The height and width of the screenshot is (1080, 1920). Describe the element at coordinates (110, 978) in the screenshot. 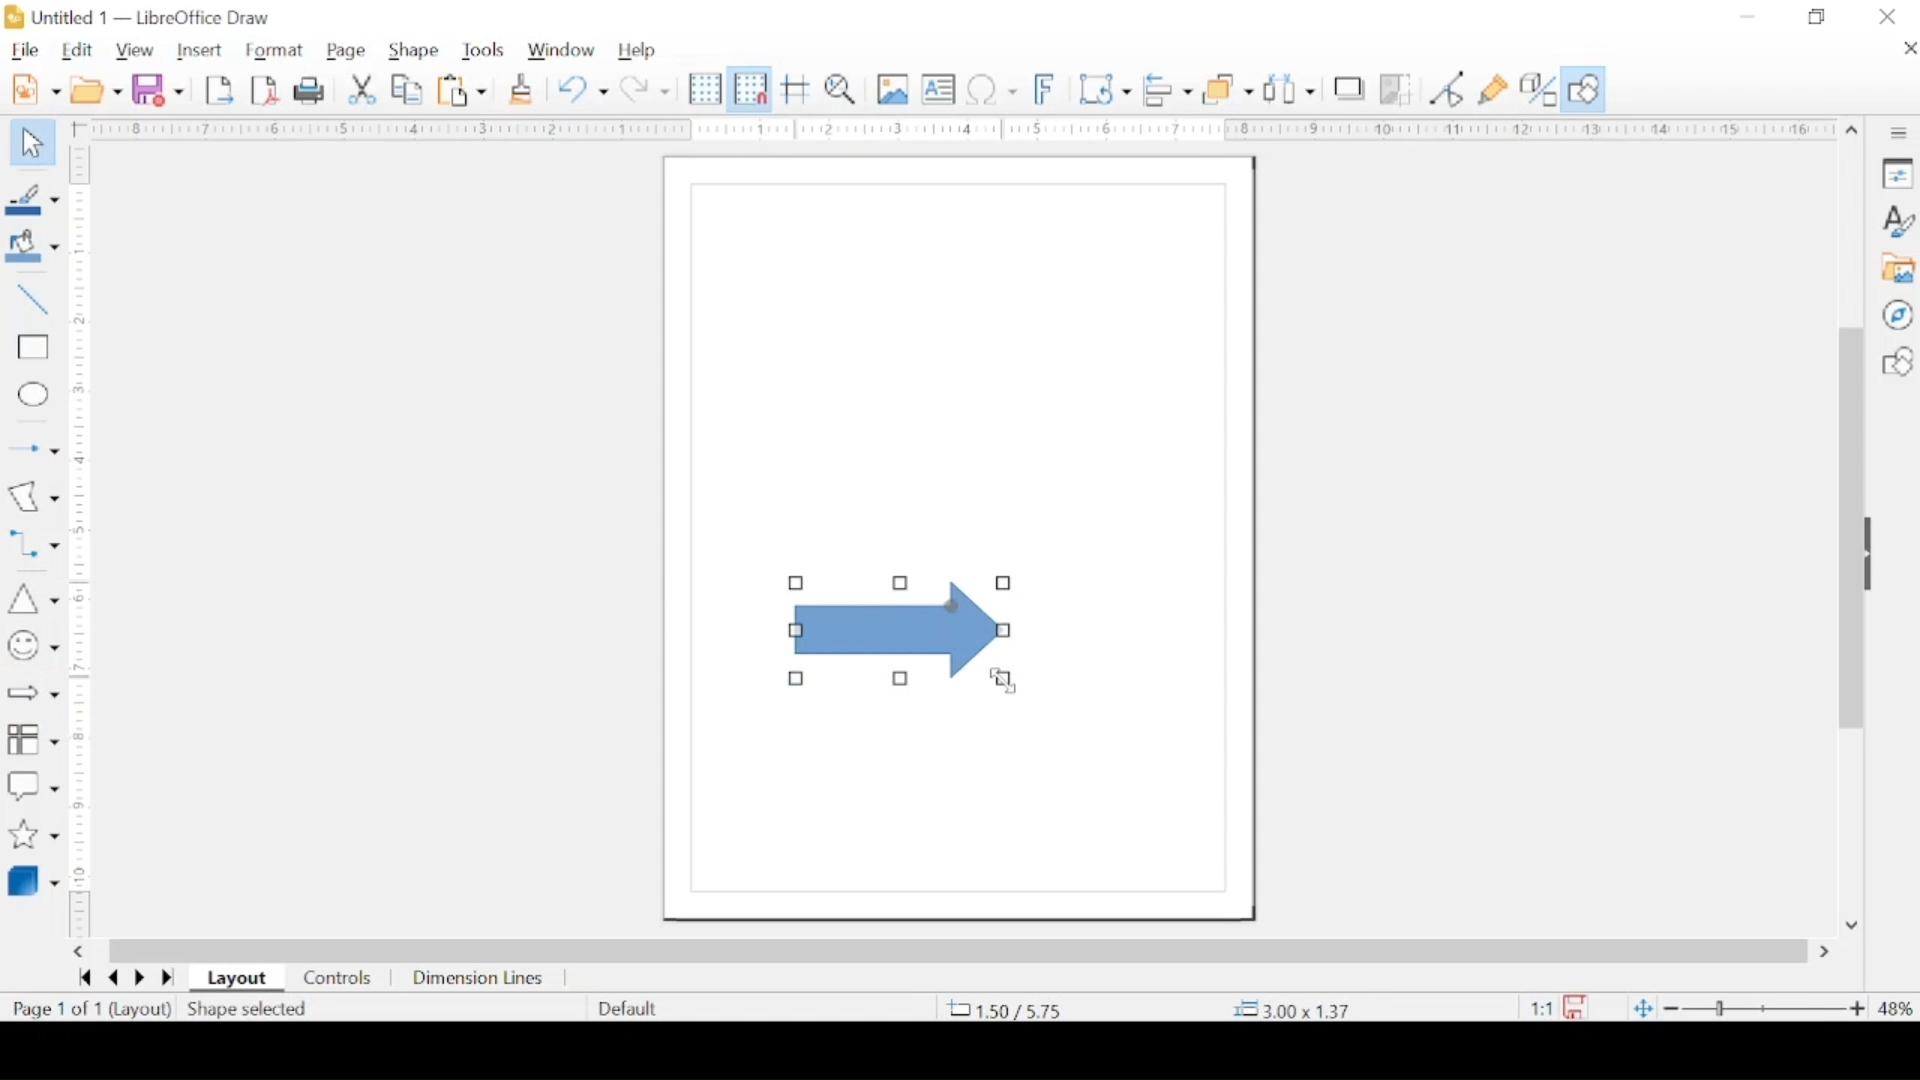

I see `previous` at that location.